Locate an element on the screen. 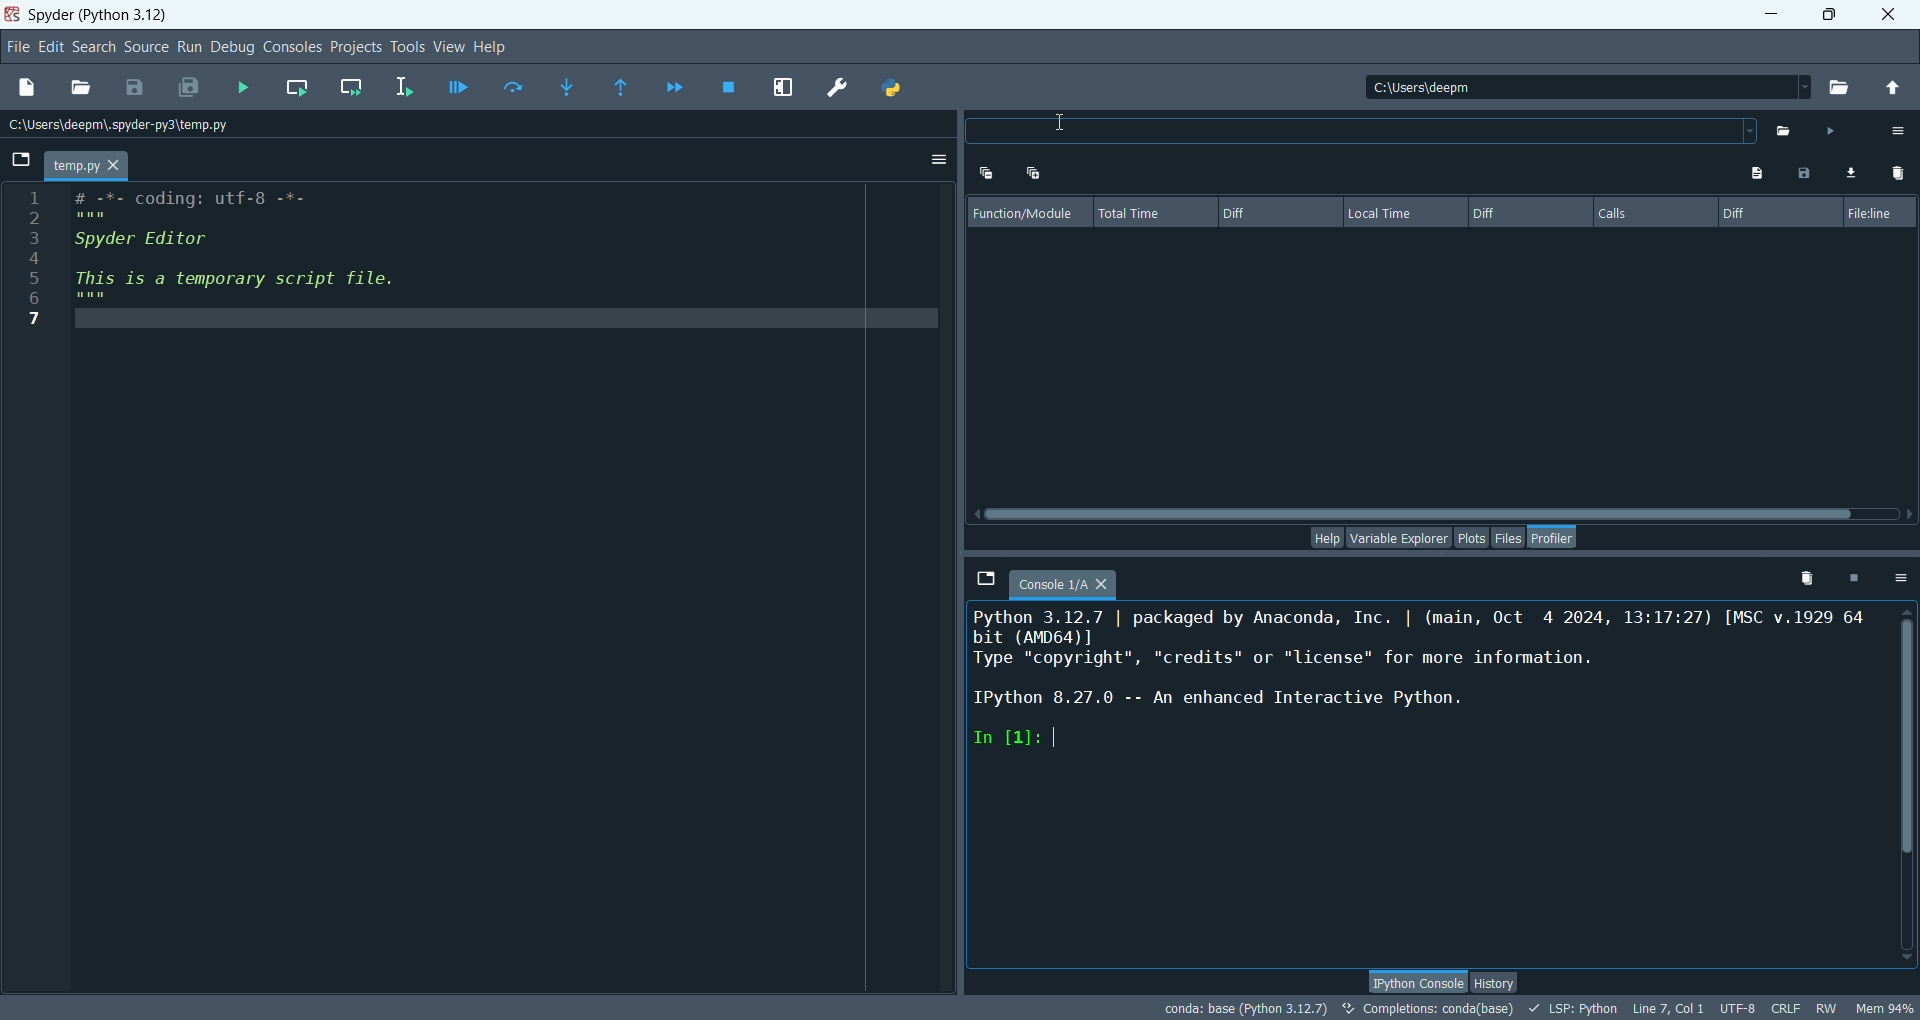 The image size is (1920, 1020). RW is located at coordinates (1828, 1009).